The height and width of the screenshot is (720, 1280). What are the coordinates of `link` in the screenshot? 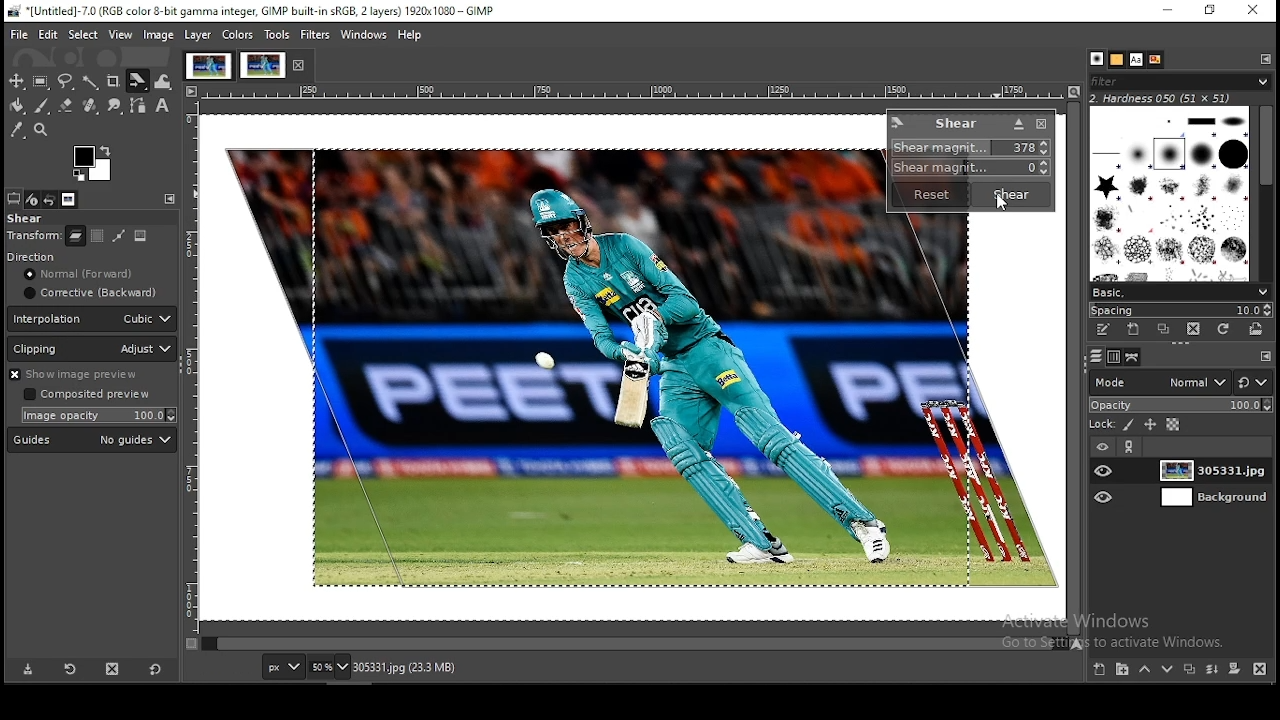 It's located at (1131, 447).